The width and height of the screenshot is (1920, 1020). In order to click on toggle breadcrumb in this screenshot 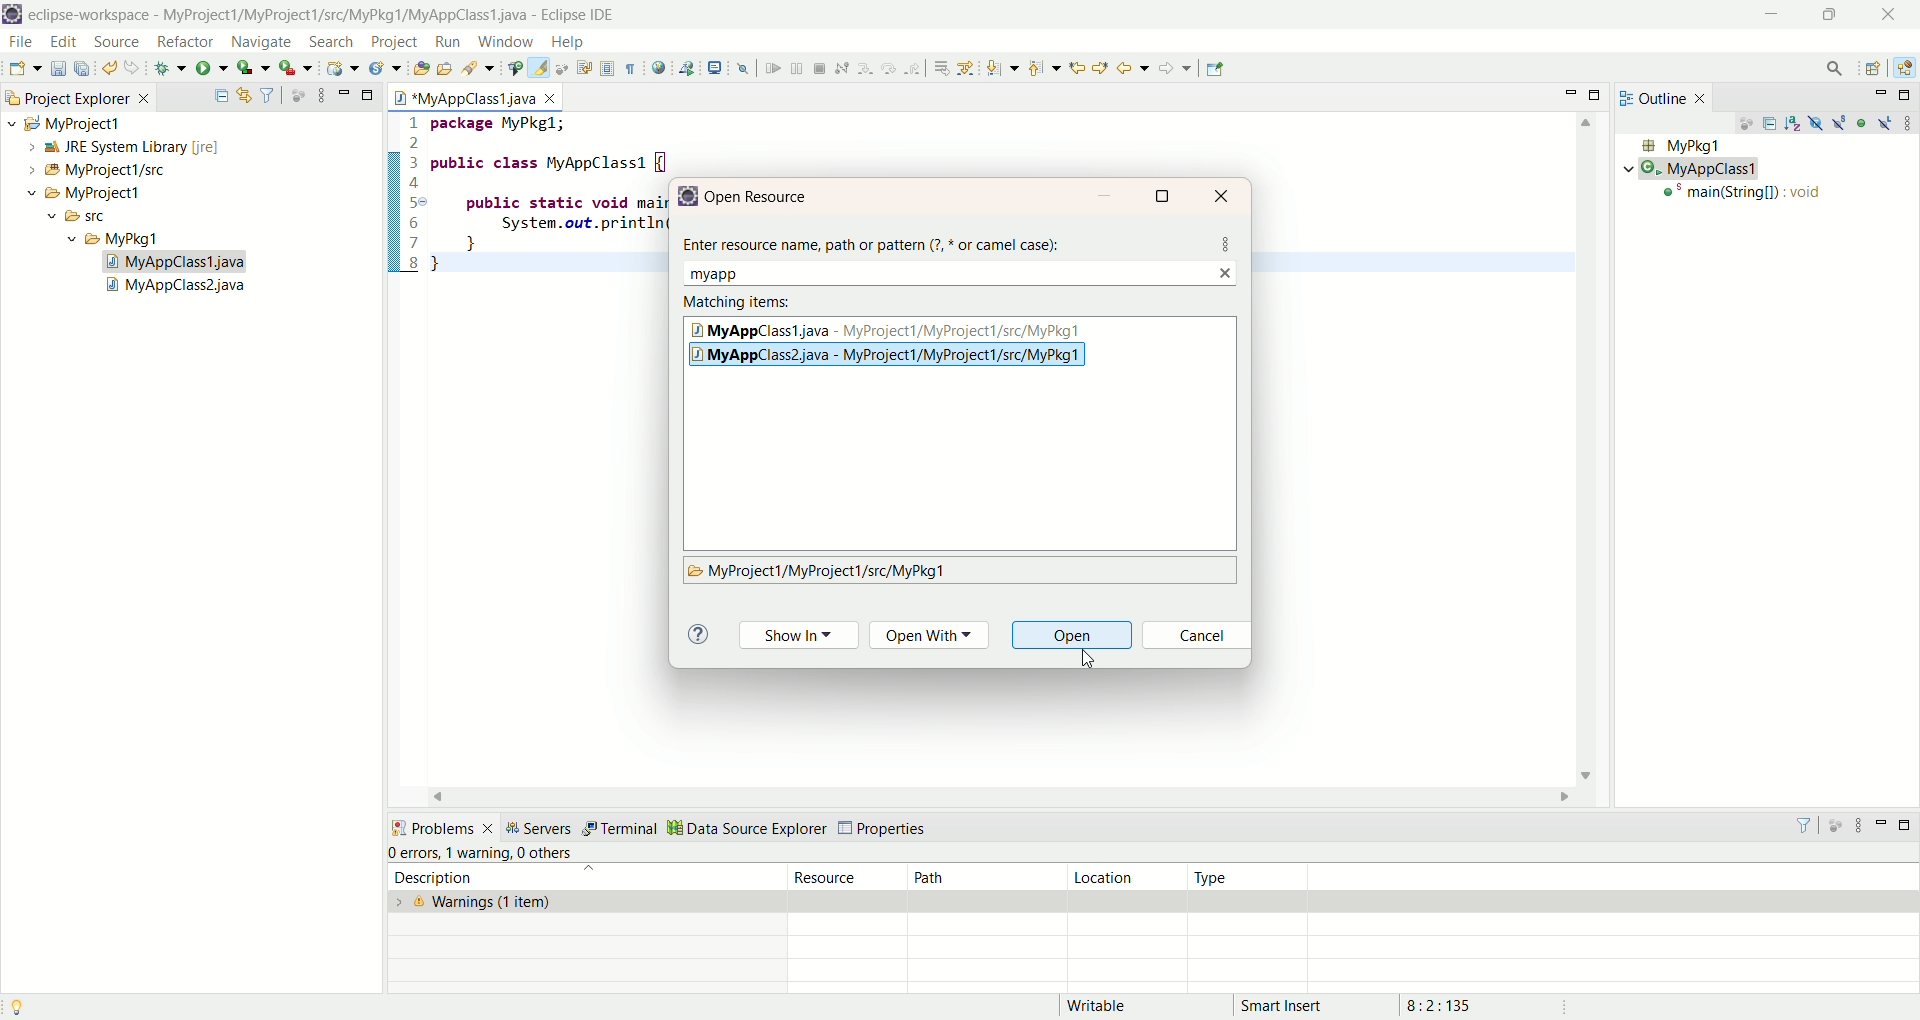, I will do `click(513, 68)`.